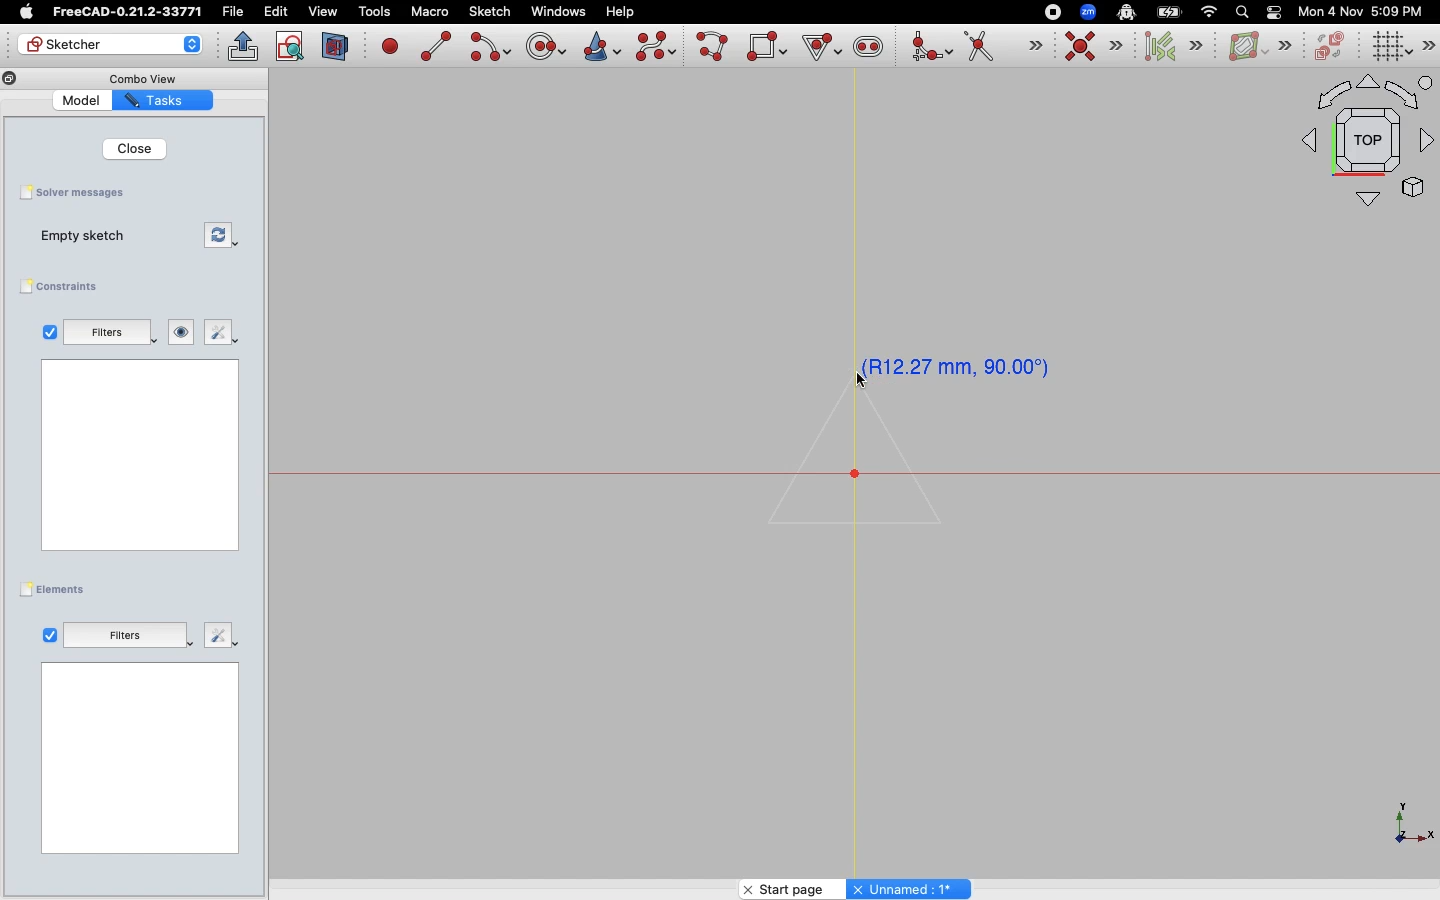  What do you see at coordinates (546, 44) in the screenshot?
I see `Create circle` at bounding box center [546, 44].